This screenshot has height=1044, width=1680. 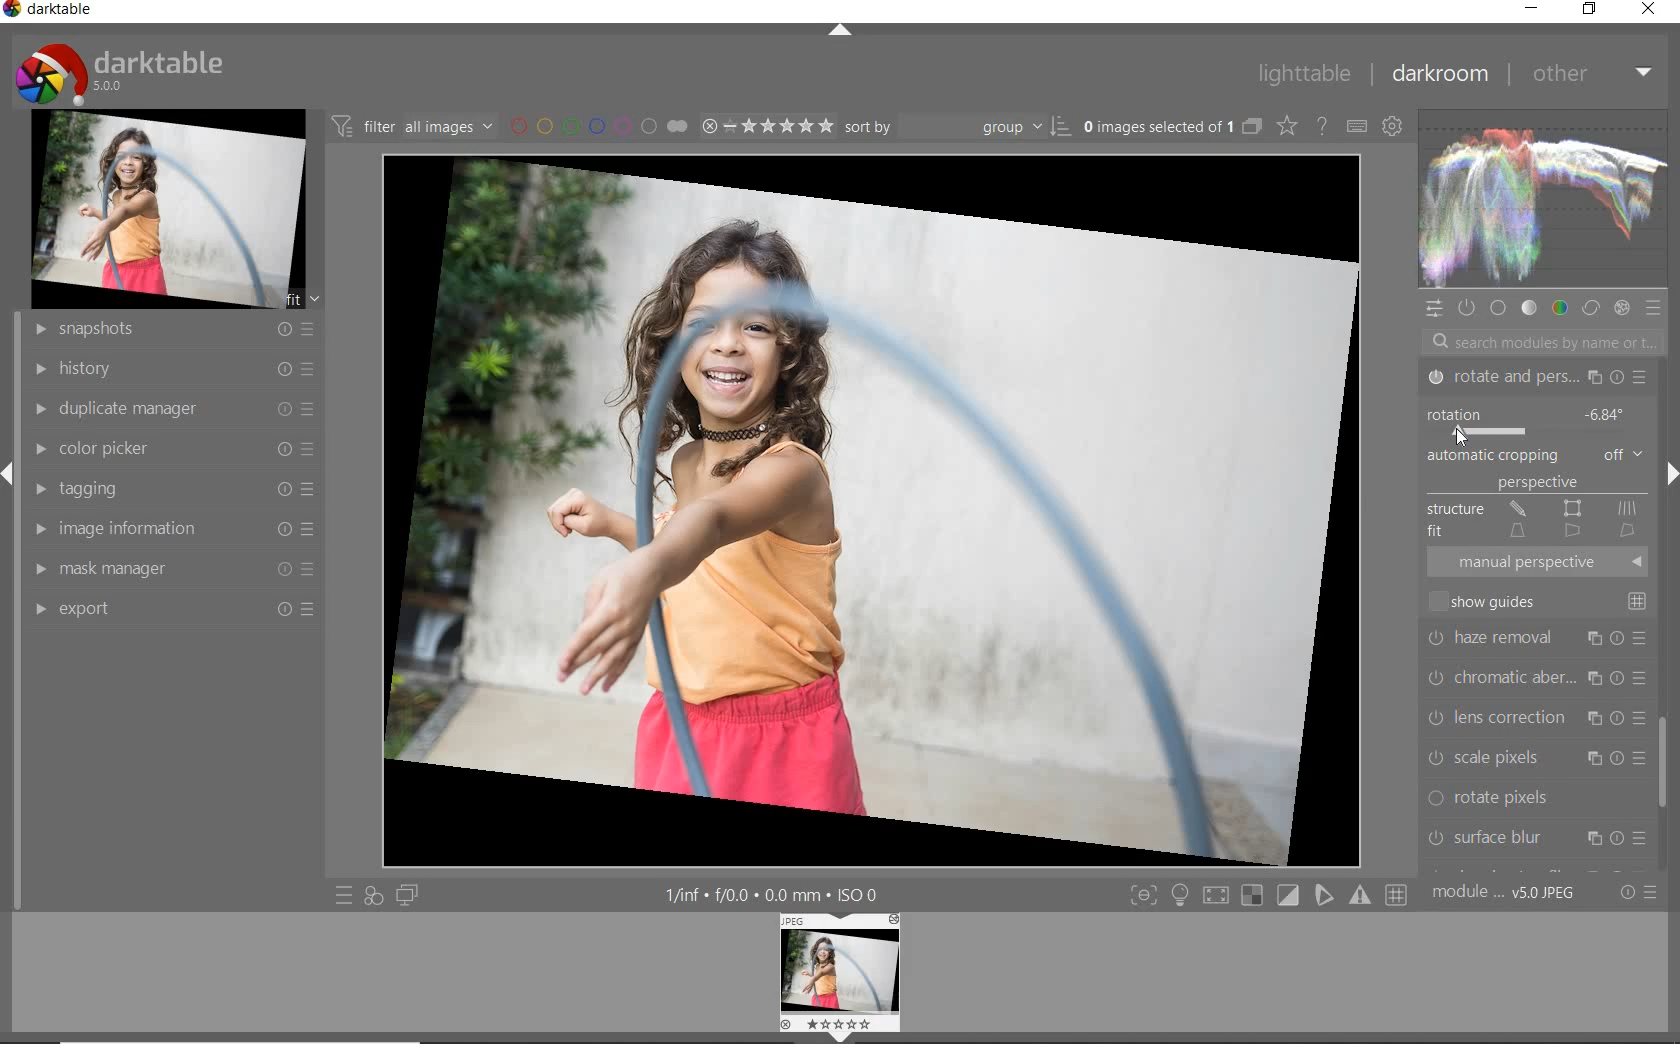 I want to click on image information, so click(x=172, y=531).